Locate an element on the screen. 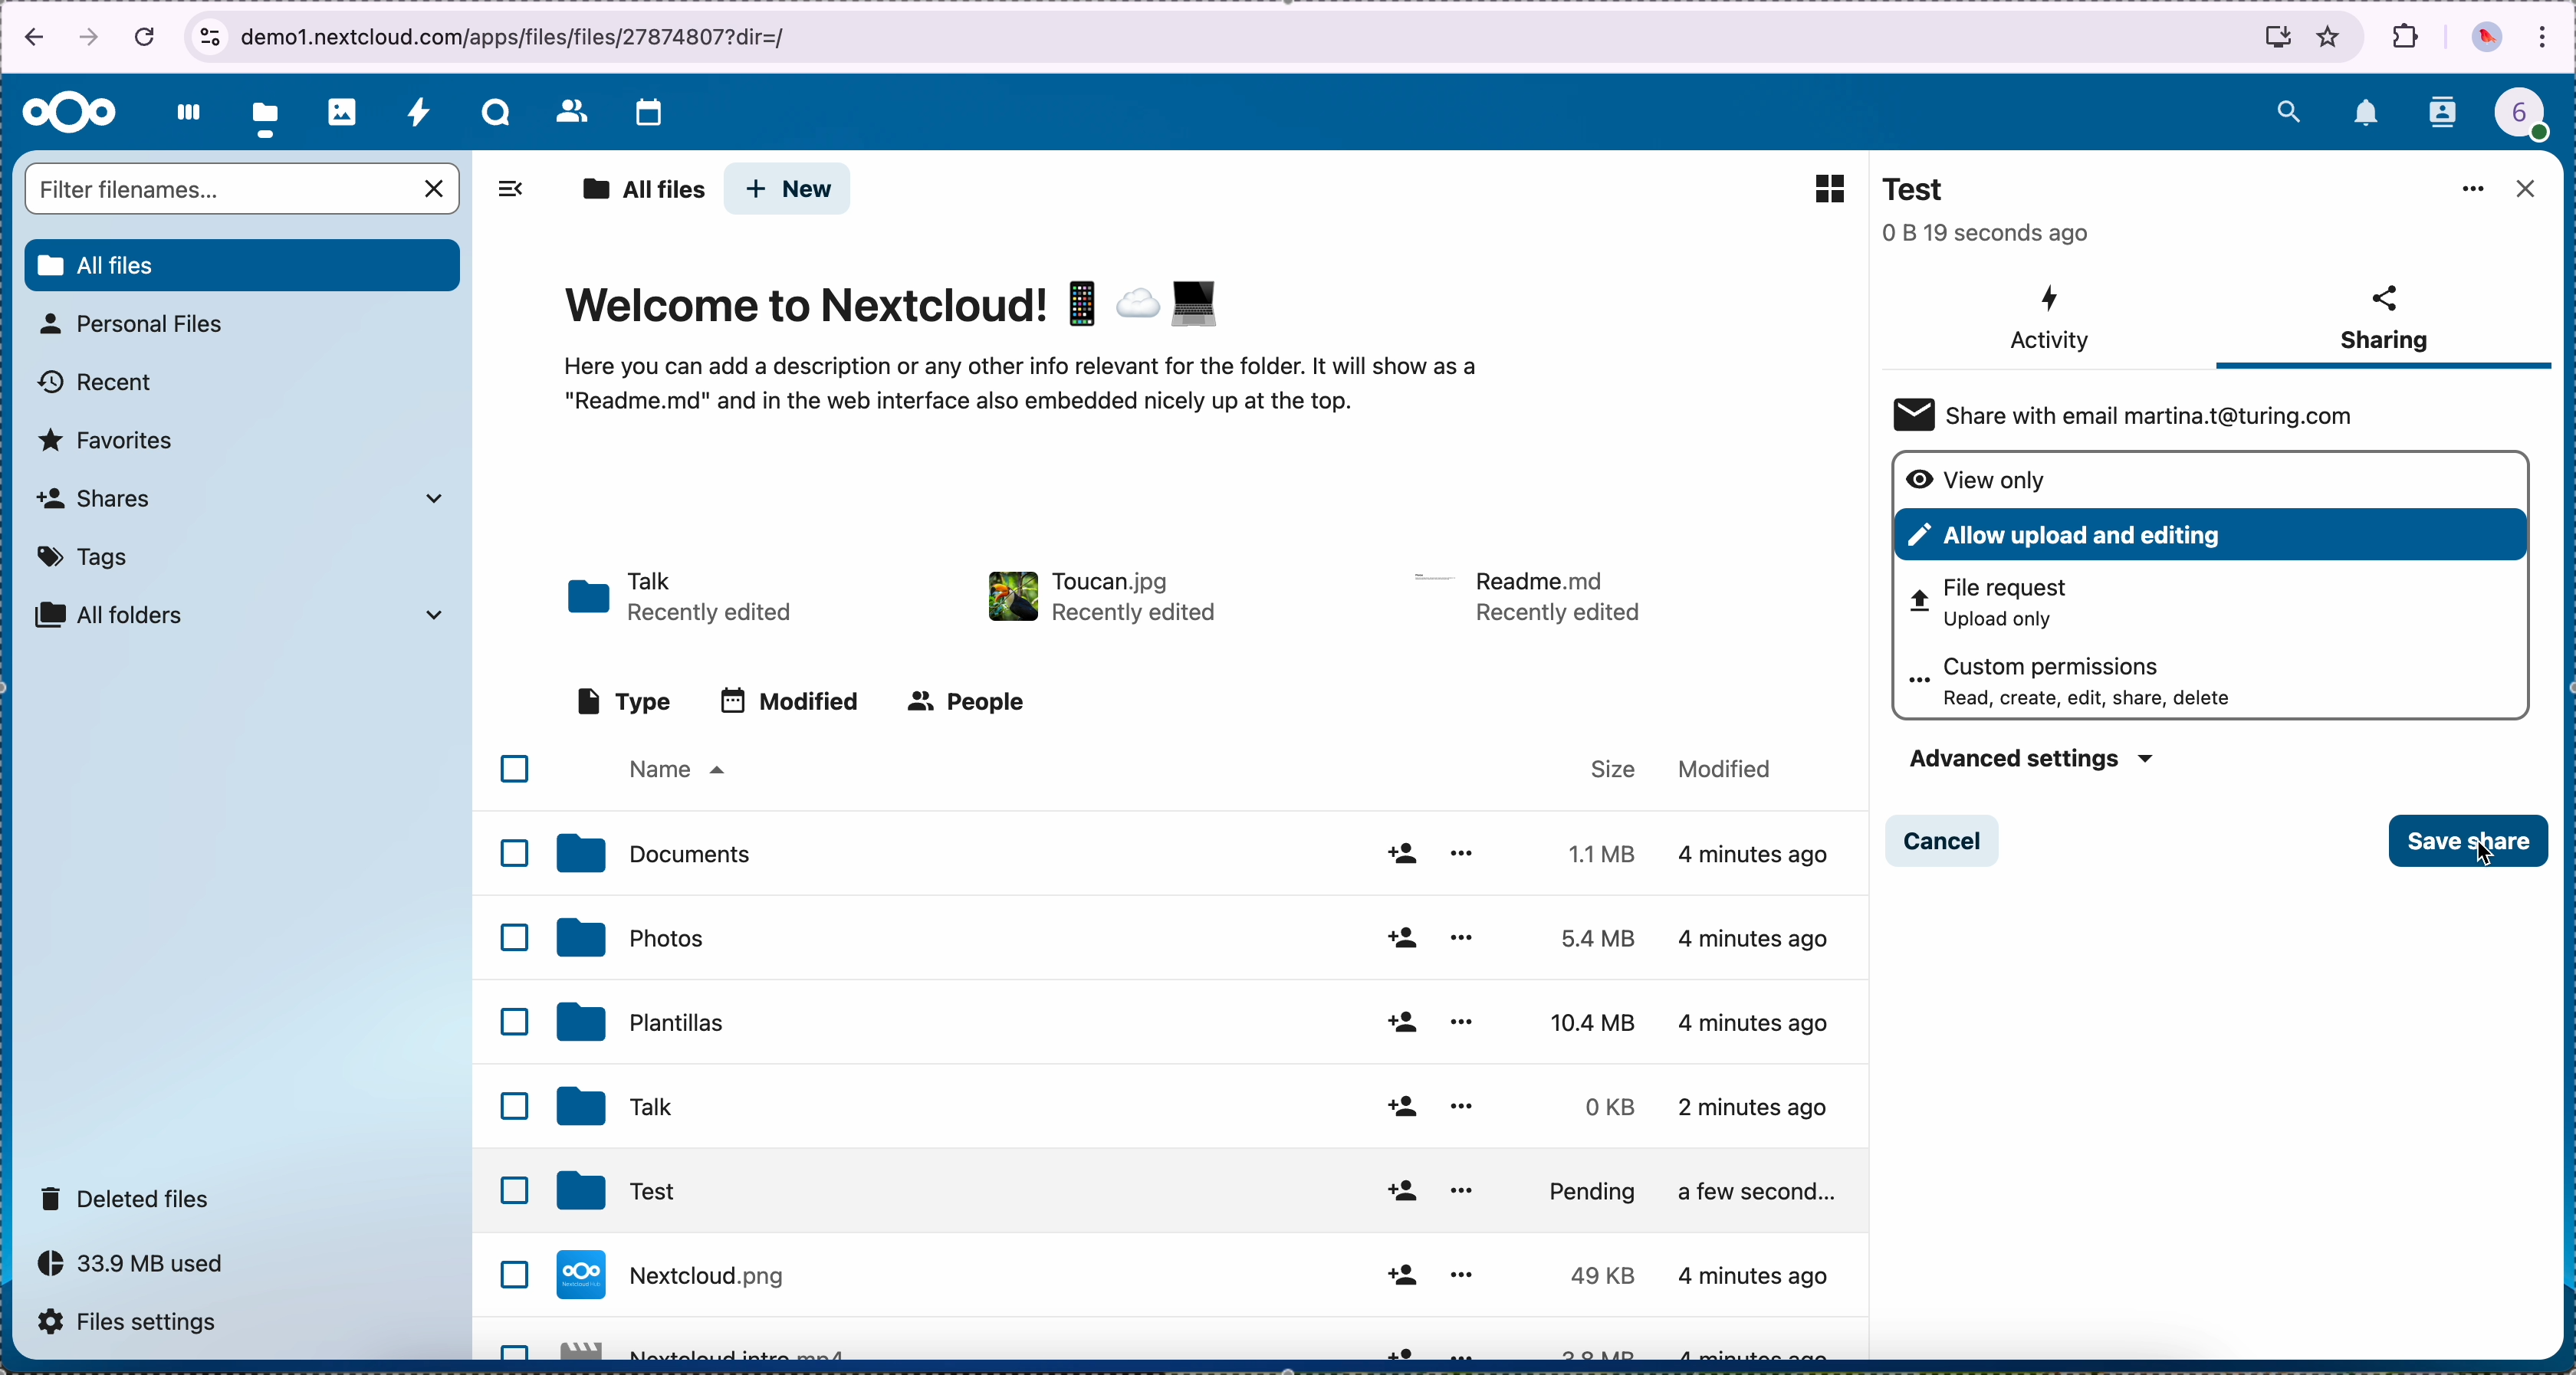 The width and height of the screenshot is (2576, 1375). cursor is located at coordinates (2481, 859).